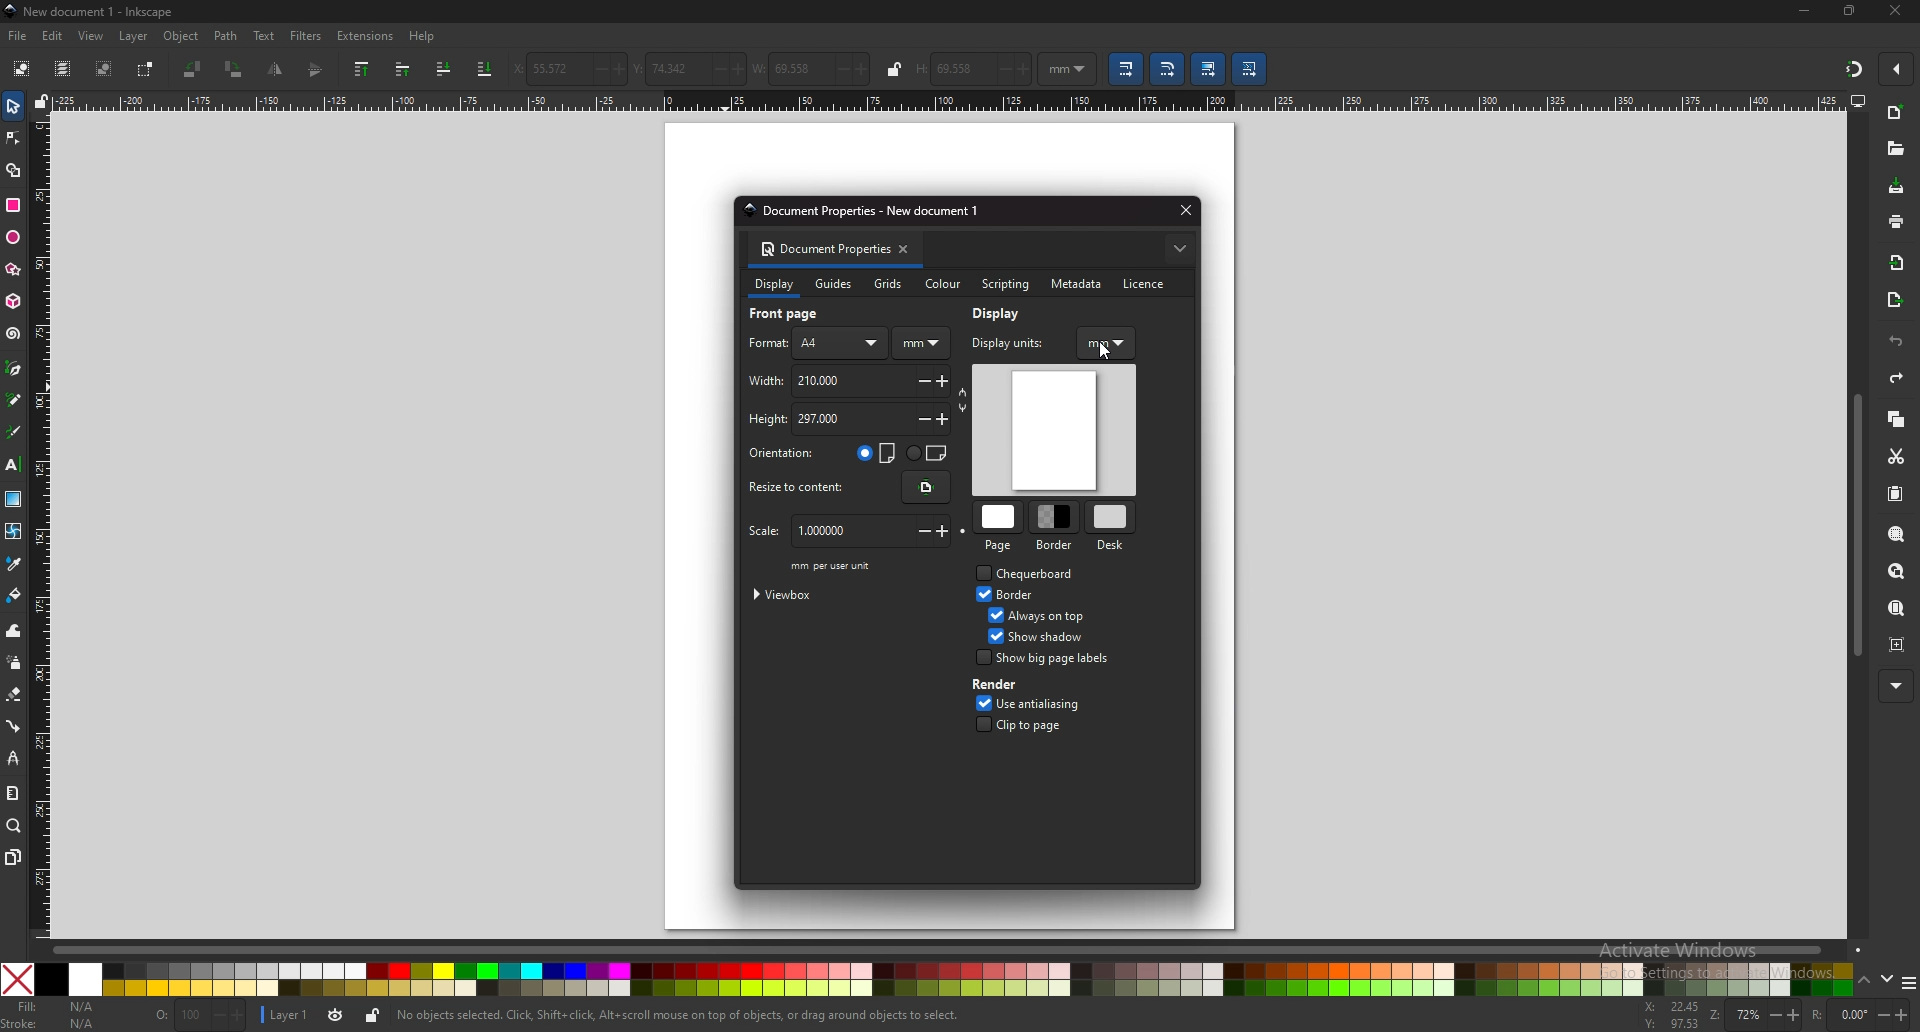 The image size is (1920, 1032). What do you see at coordinates (1896, 457) in the screenshot?
I see `cut` at bounding box center [1896, 457].